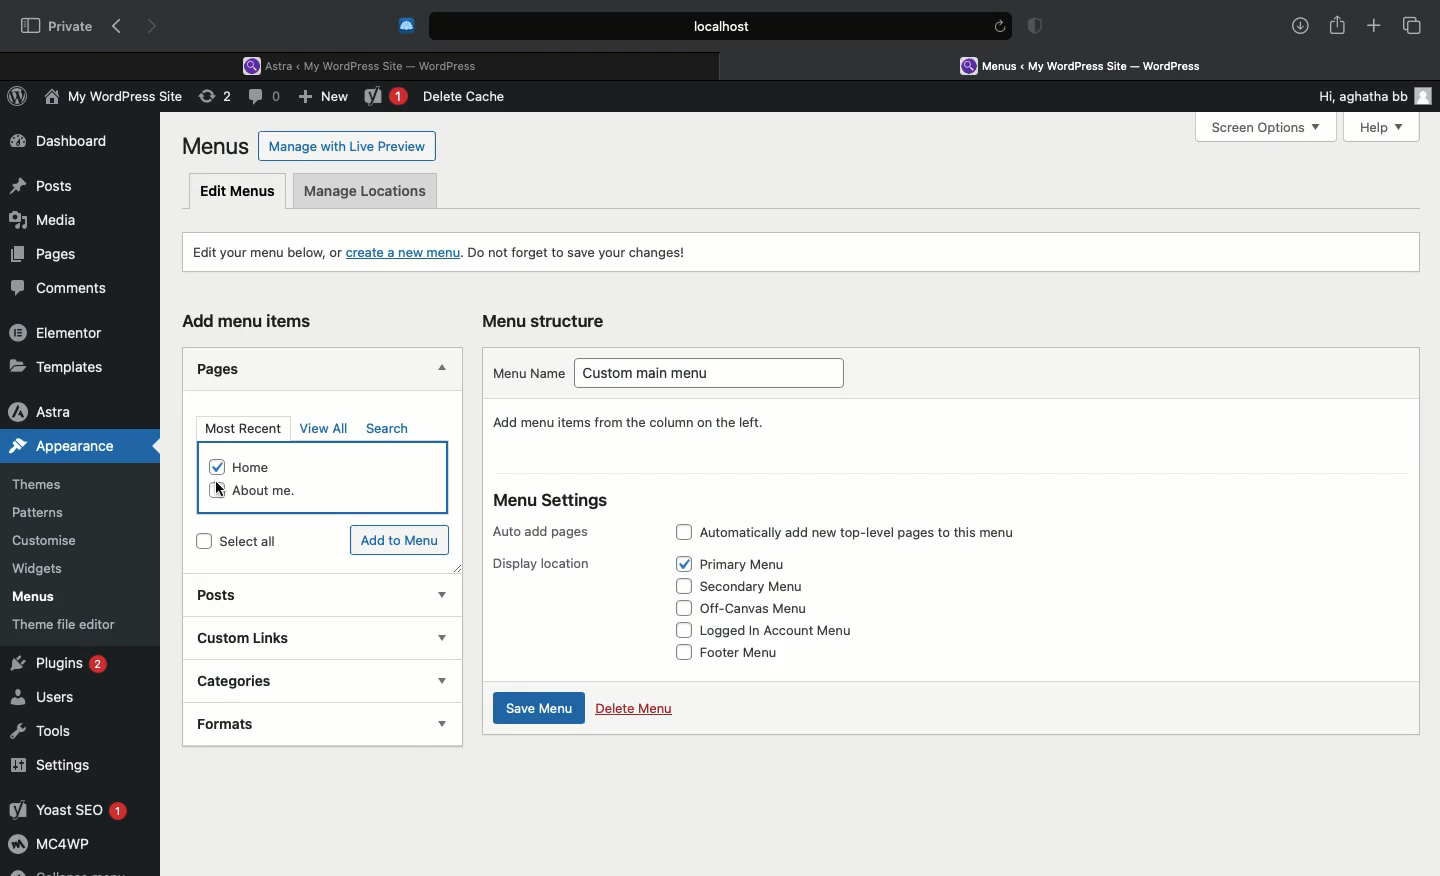  I want to click on checkbox, so click(200, 543).